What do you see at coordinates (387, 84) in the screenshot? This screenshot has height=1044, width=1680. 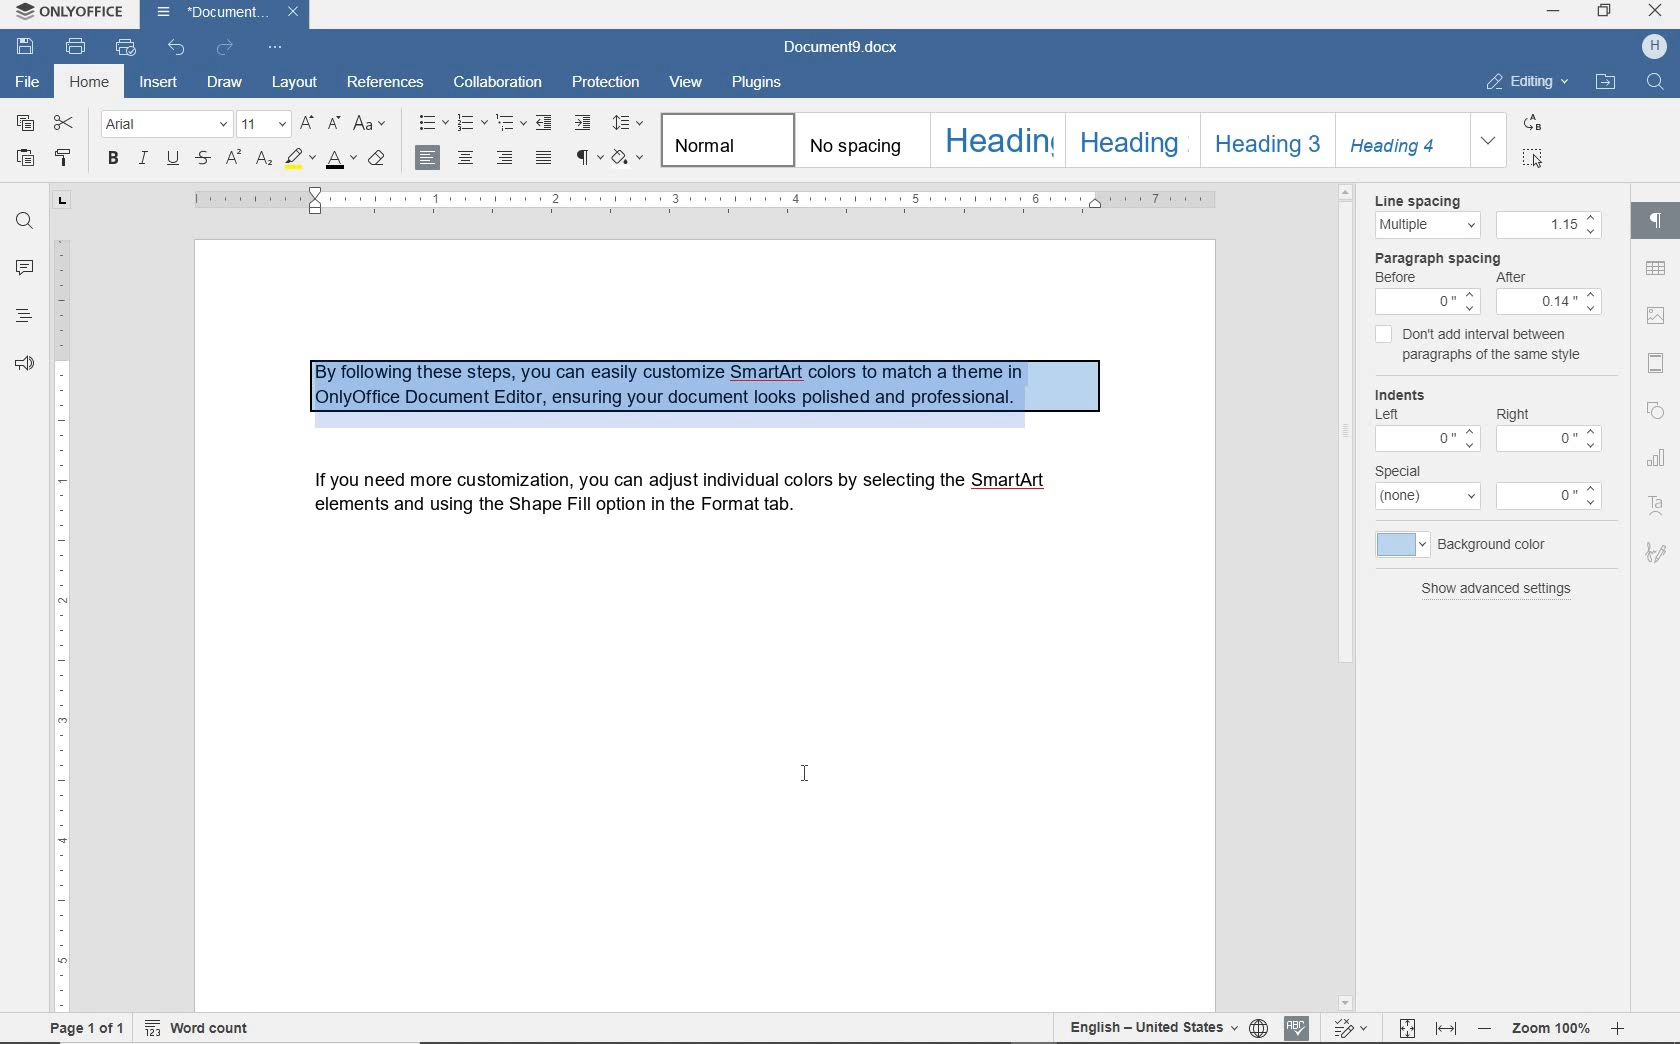 I see `references` at bounding box center [387, 84].